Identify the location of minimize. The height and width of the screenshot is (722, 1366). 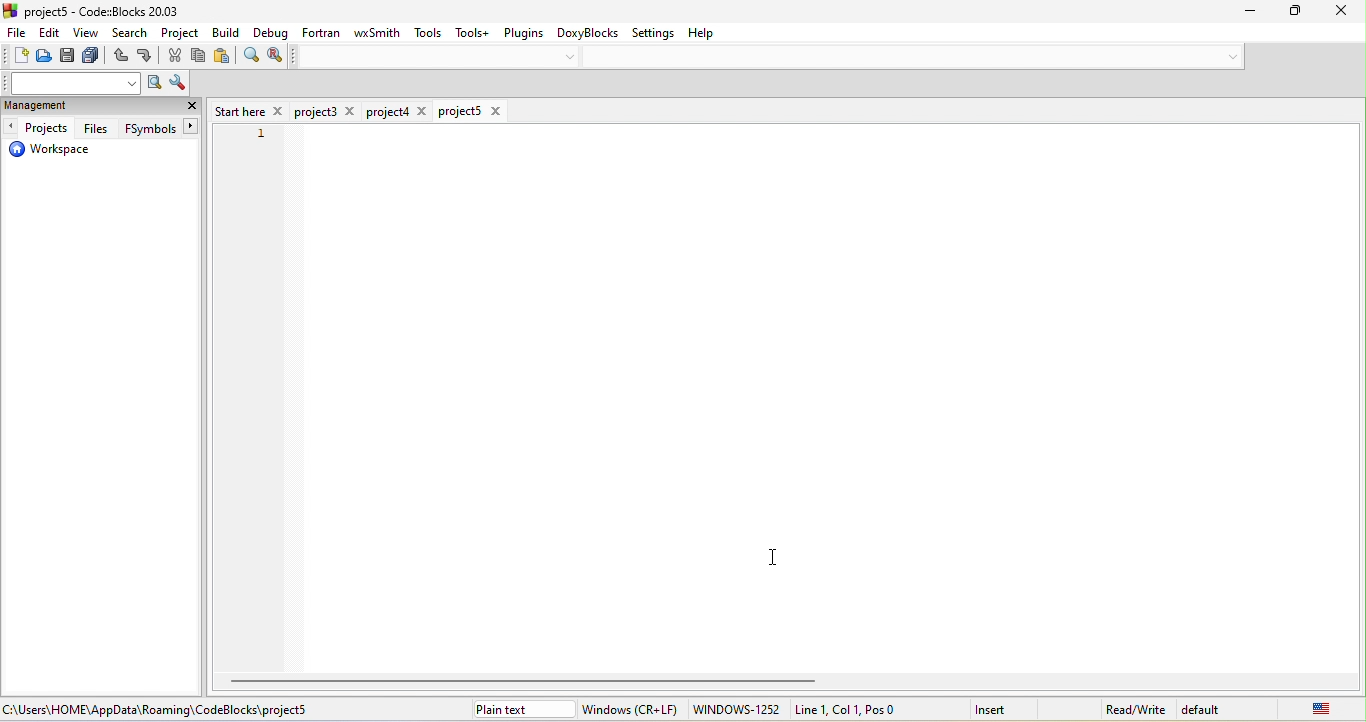
(1240, 12).